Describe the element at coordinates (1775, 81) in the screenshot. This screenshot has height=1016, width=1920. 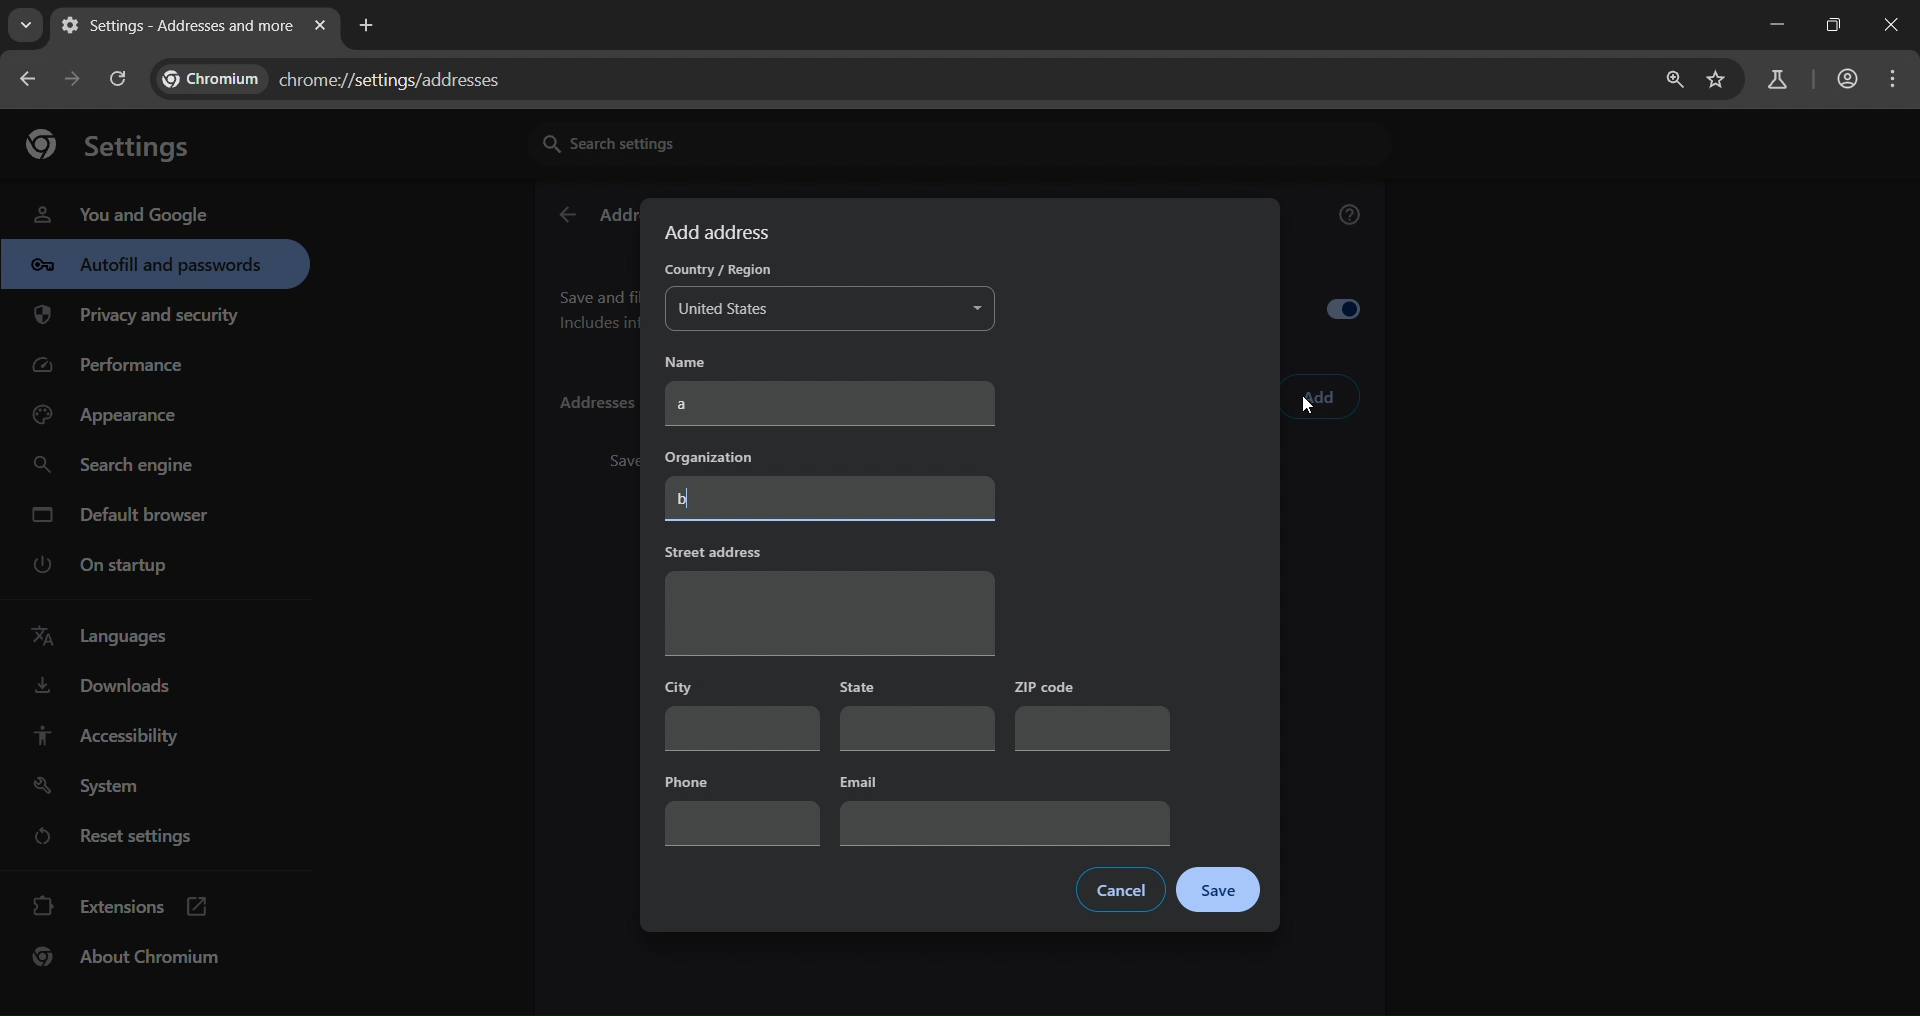
I see `search panel` at that location.